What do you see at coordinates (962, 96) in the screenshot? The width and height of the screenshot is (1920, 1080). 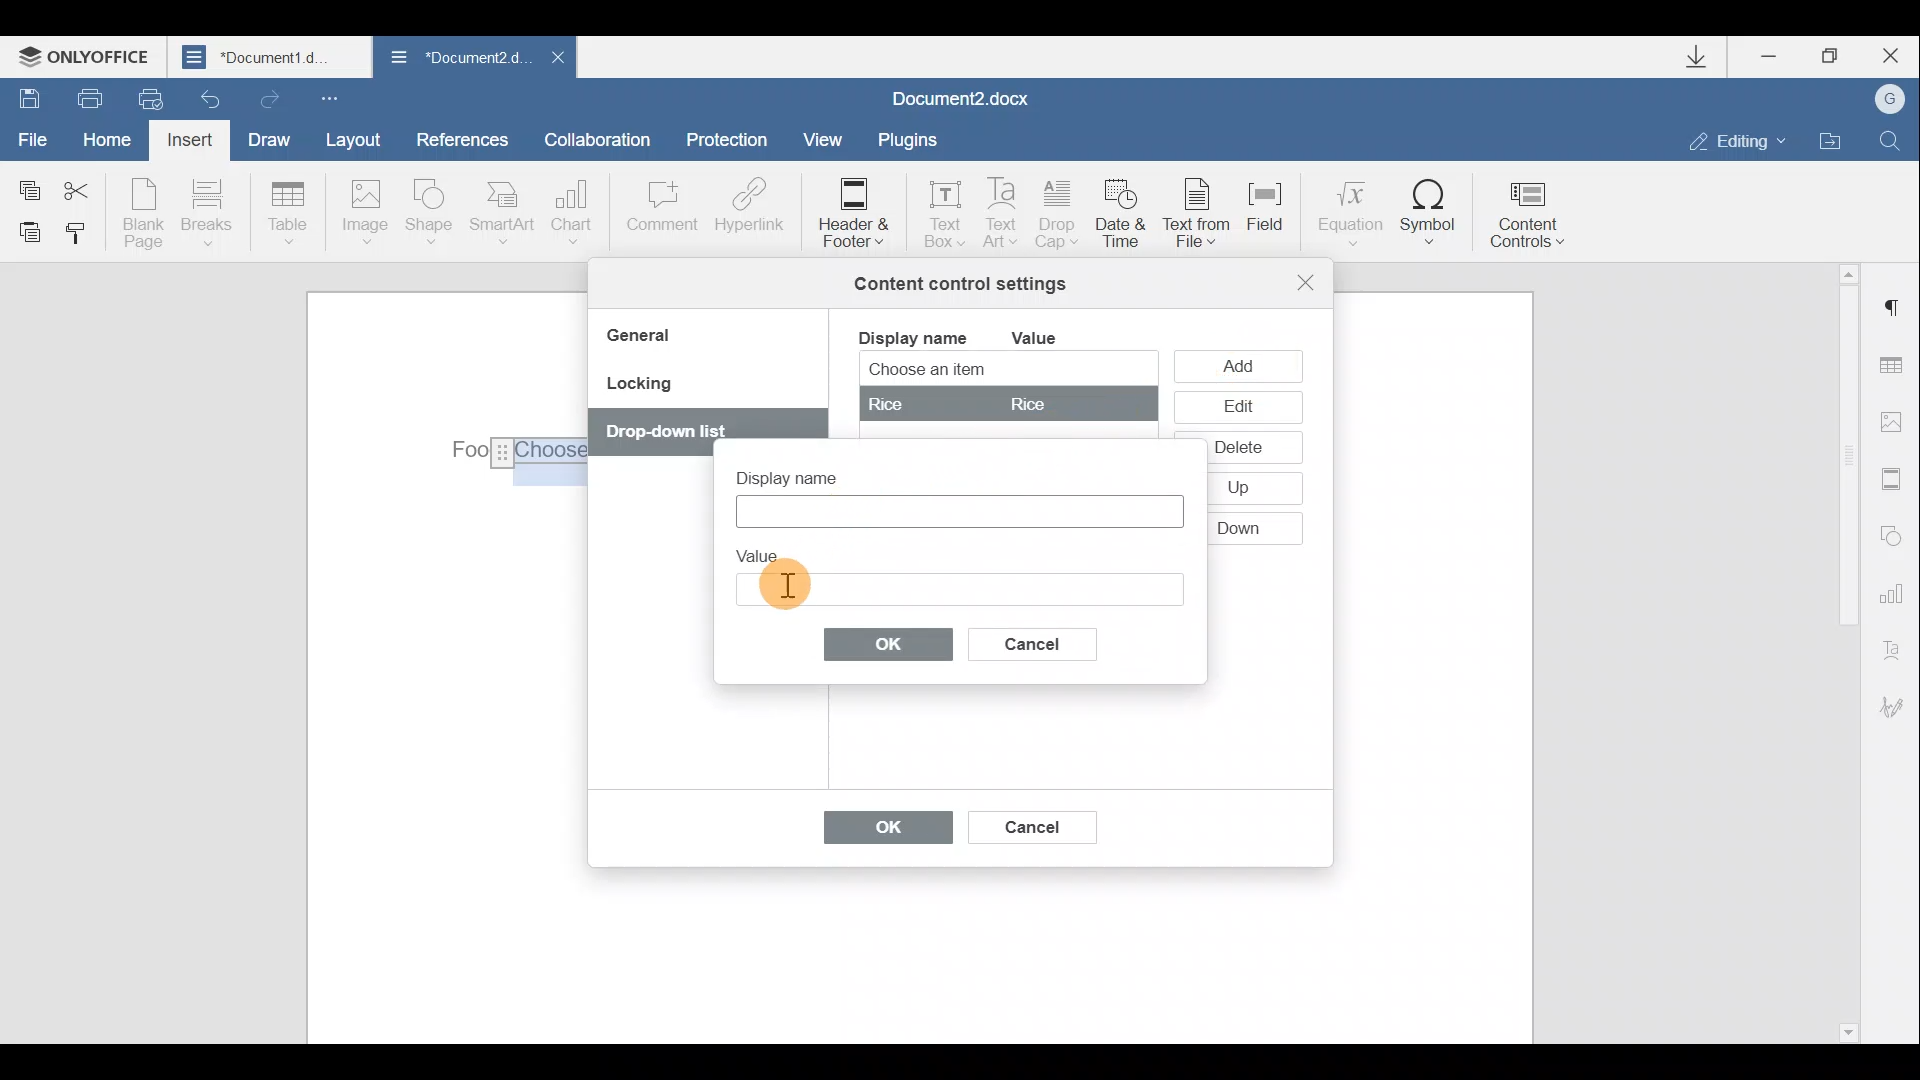 I see `Document2.docx` at bounding box center [962, 96].